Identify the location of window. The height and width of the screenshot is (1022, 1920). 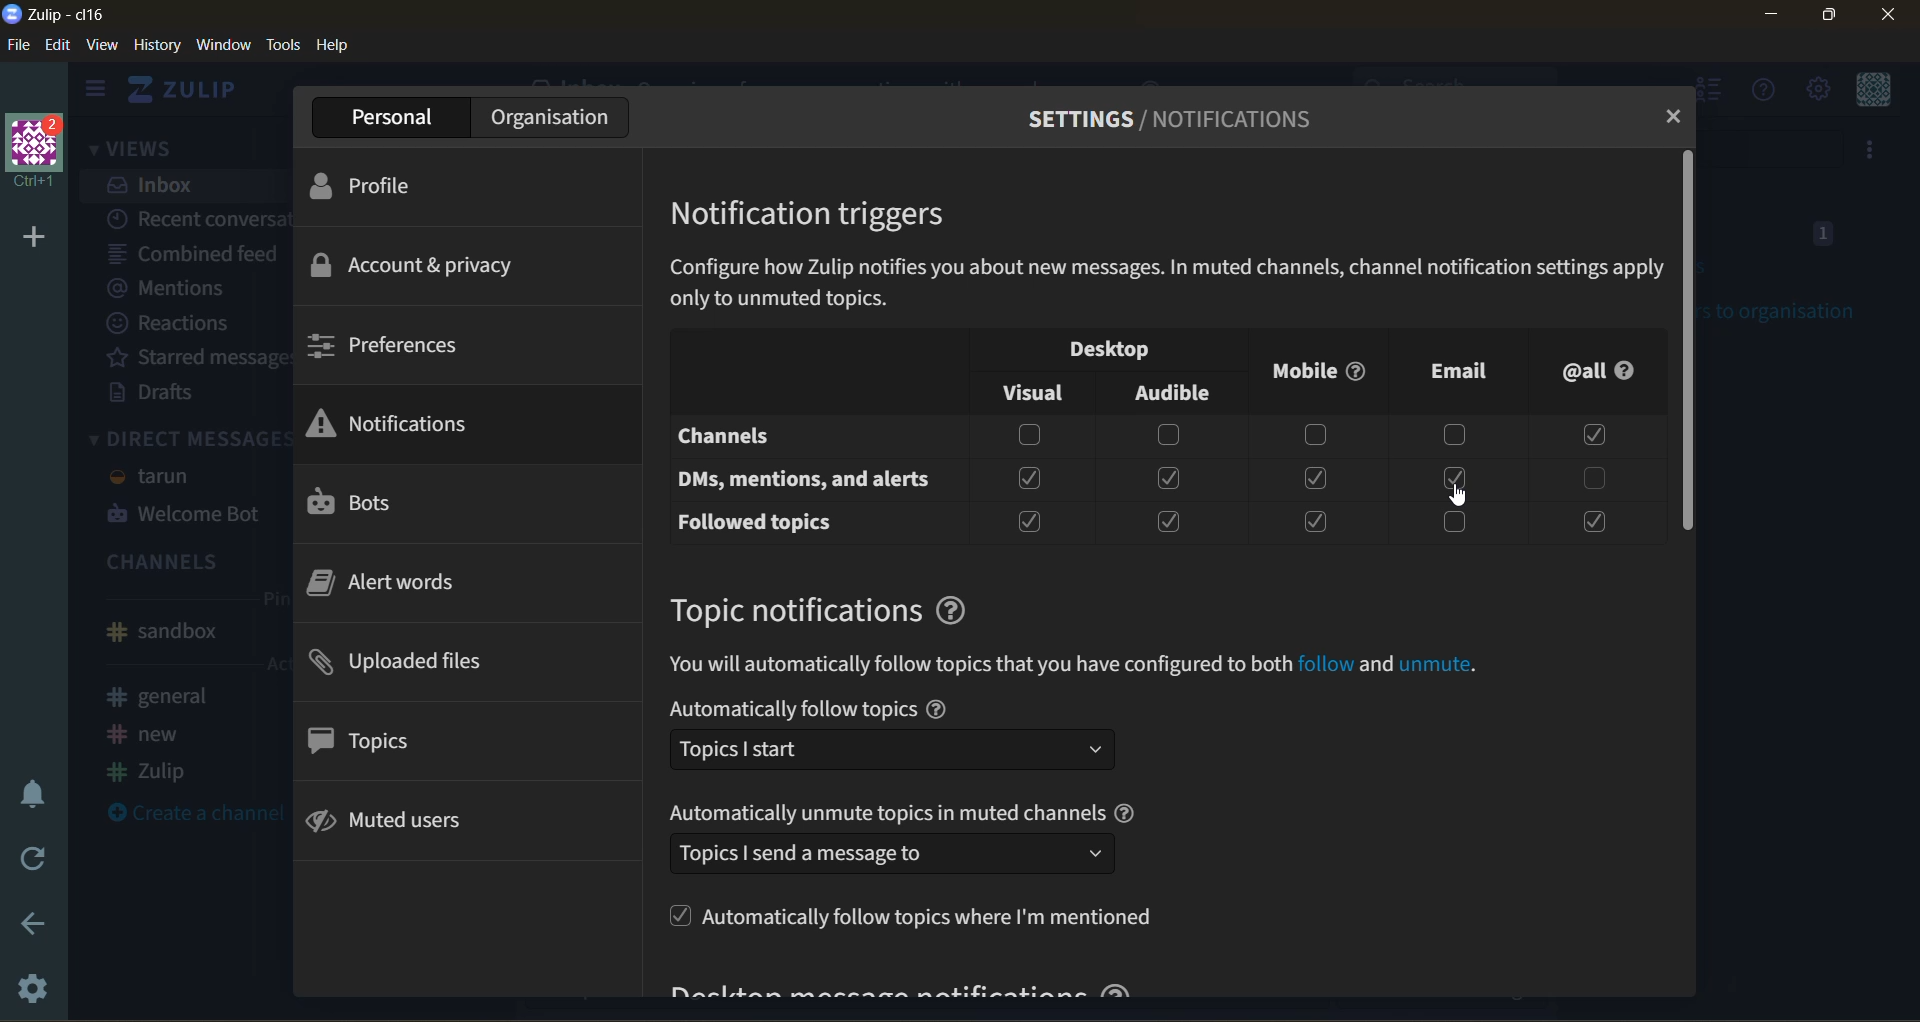
(225, 46).